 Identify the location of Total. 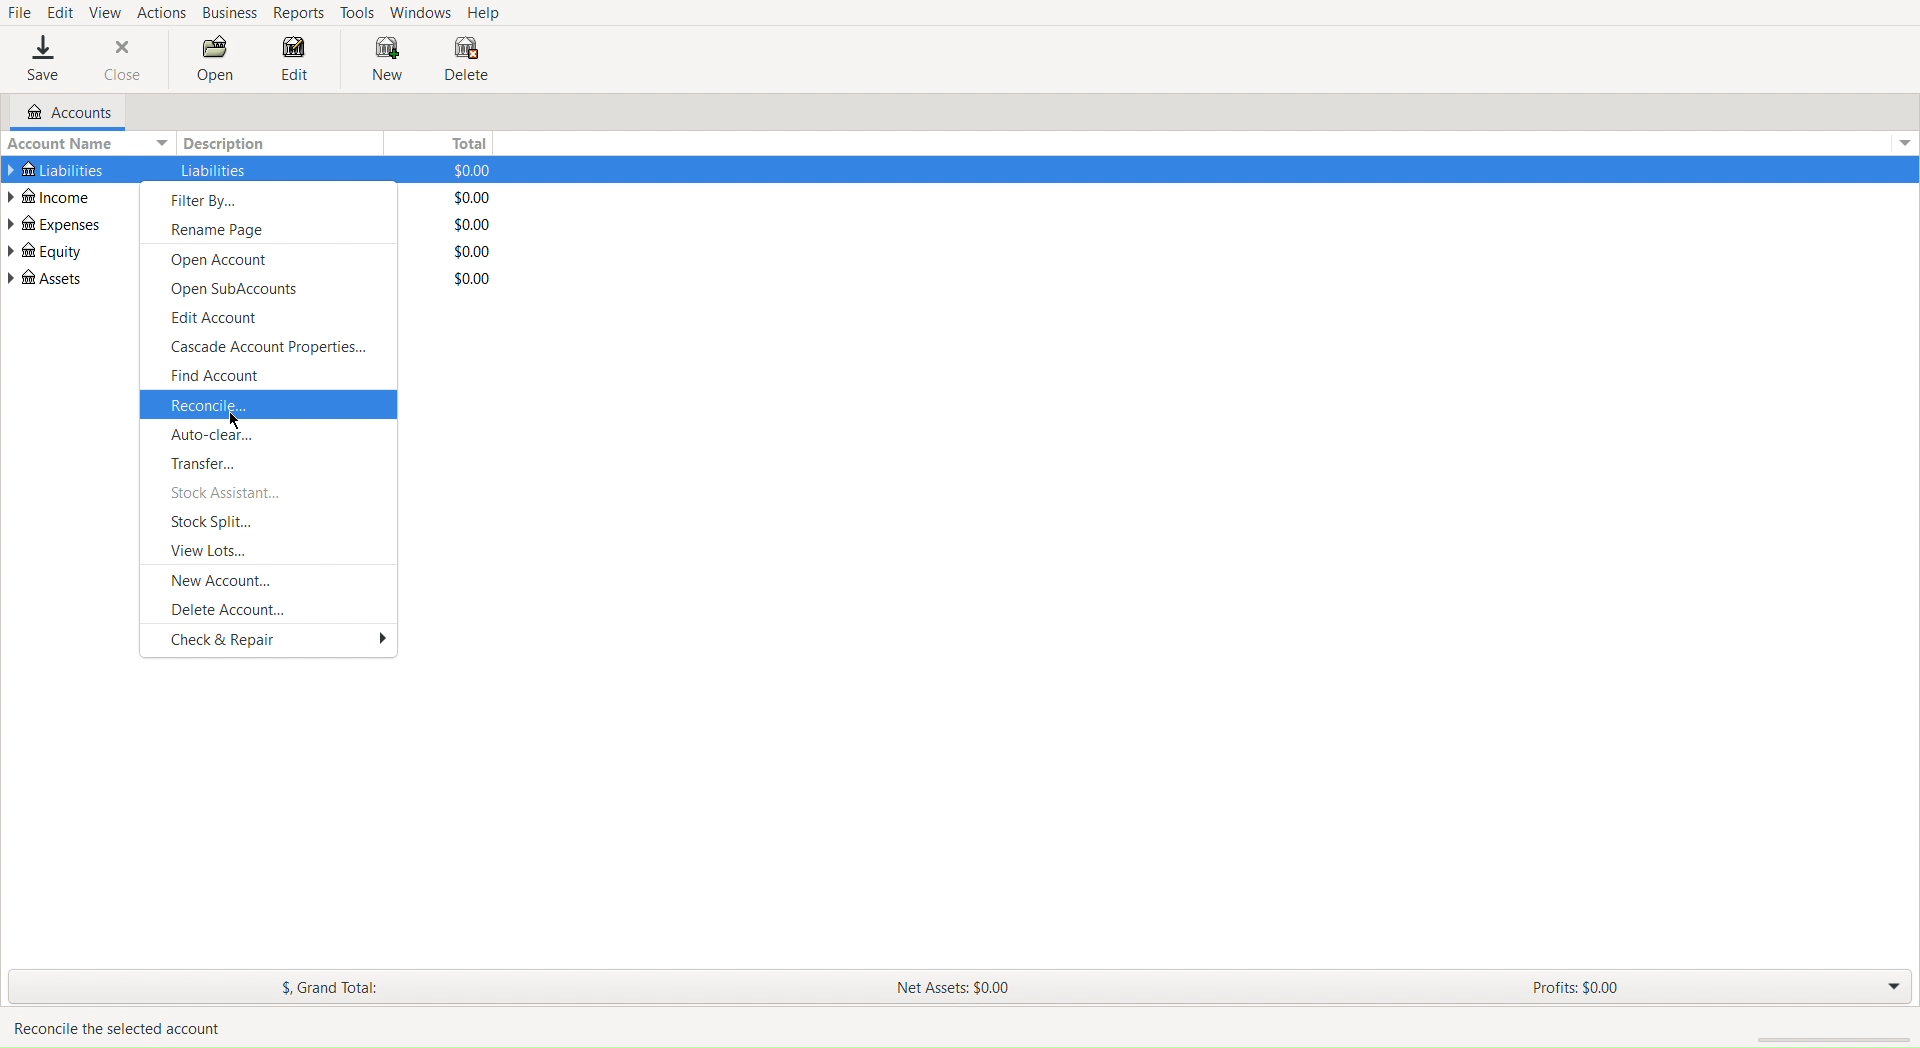
(473, 225).